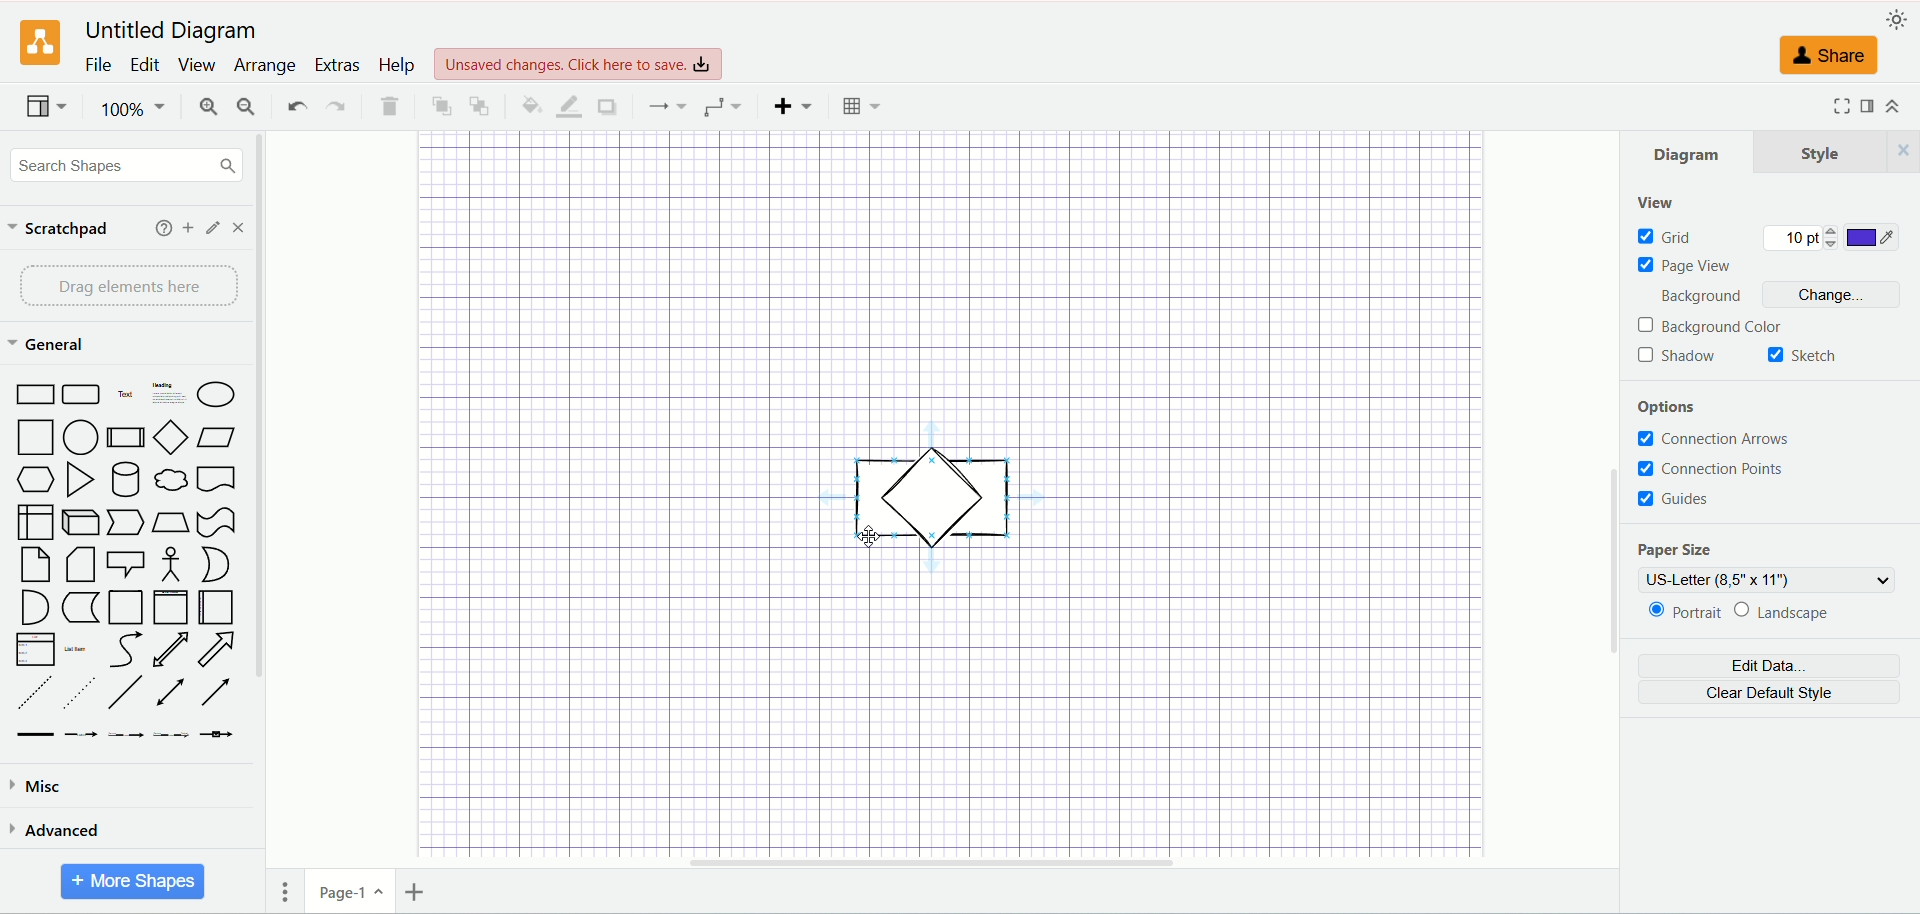 This screenshot has width=1920, height=914. What do you see at coordinates (168, 393) in the screenshot?
I see `heading` at bounding box center [168, 393].